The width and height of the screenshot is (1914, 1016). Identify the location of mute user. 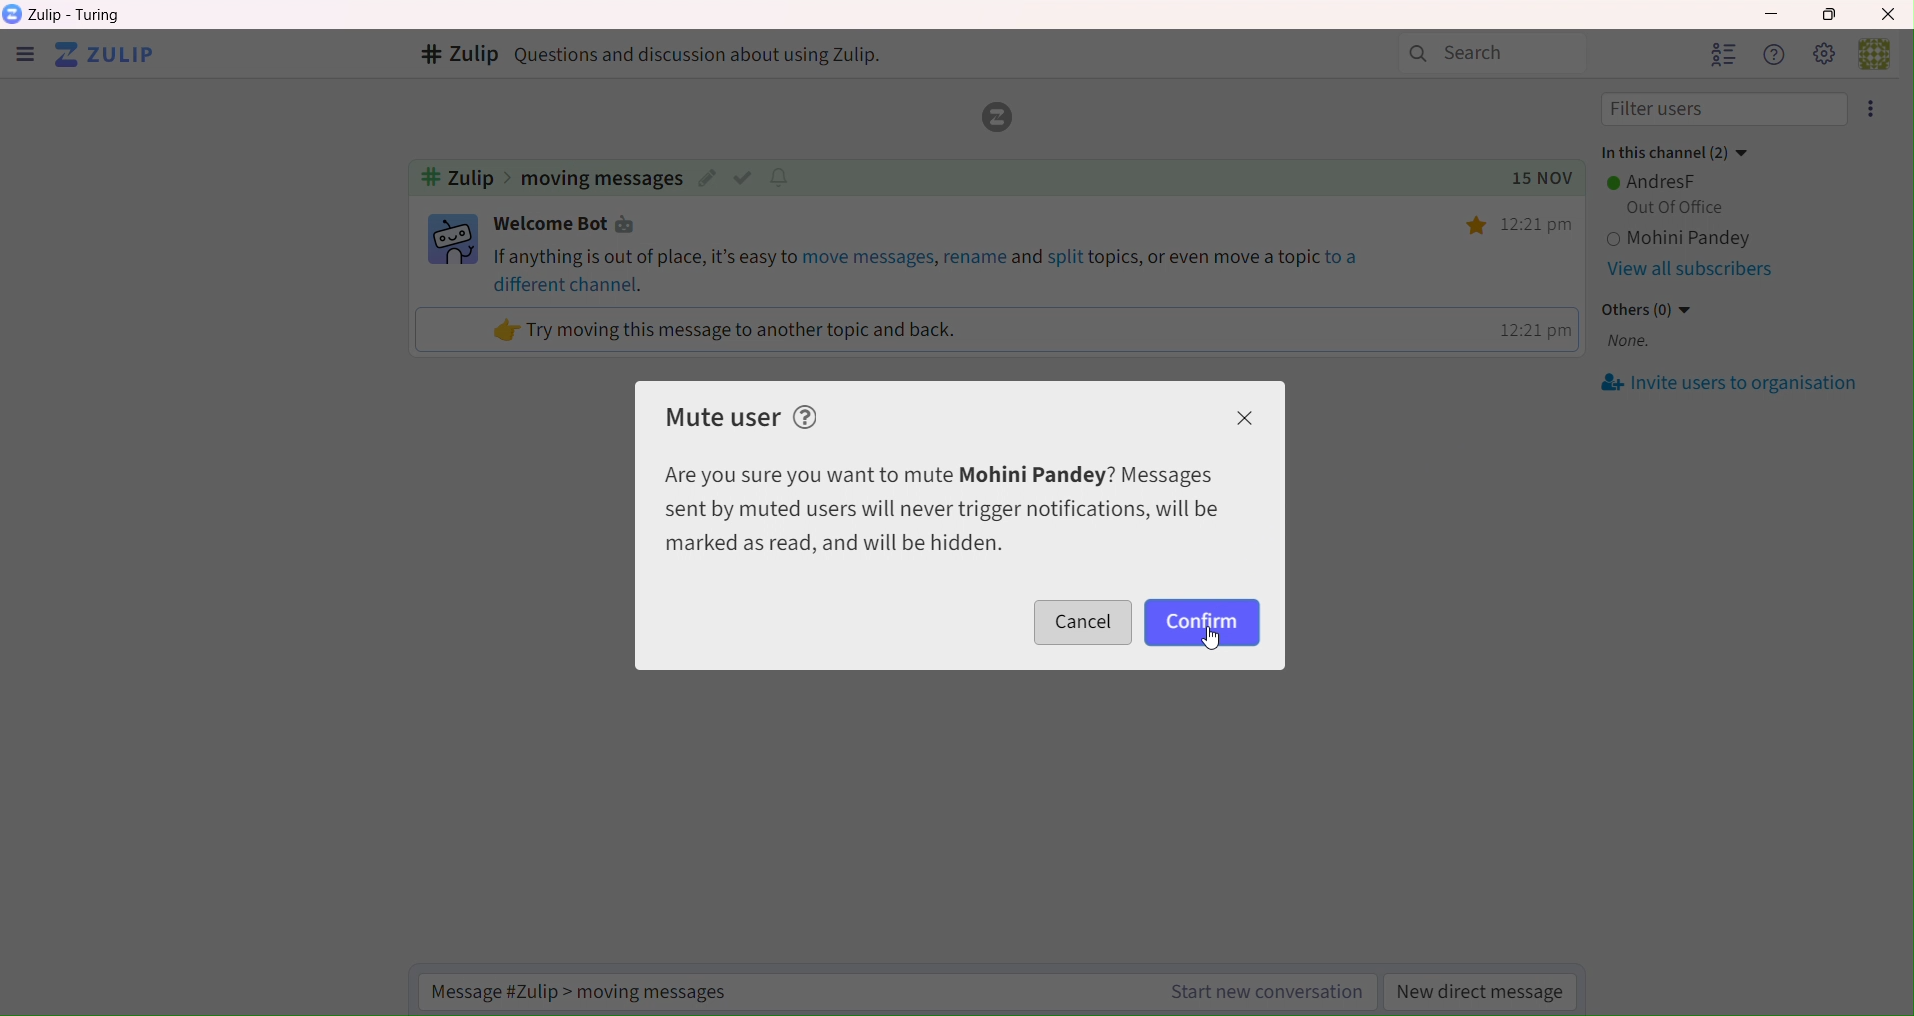
(725, 415).